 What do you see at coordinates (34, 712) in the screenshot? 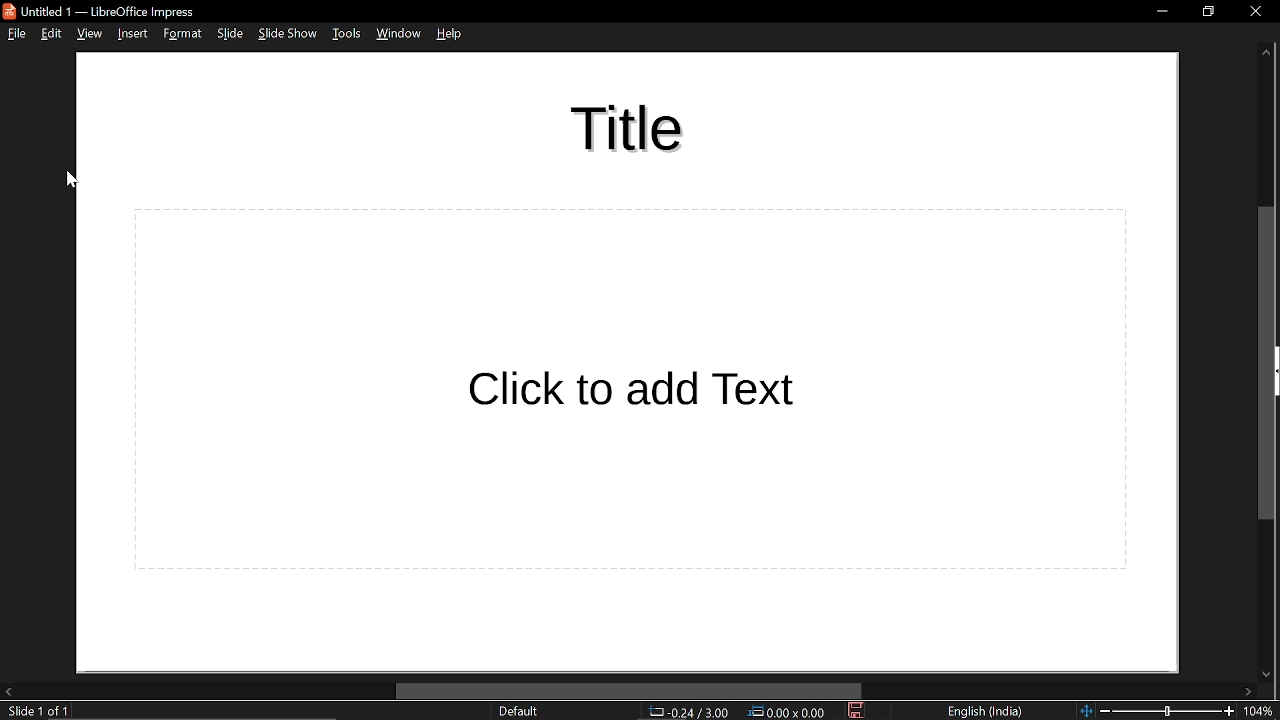
I see `slide 1 of 1` at bounding box center [34, 712].